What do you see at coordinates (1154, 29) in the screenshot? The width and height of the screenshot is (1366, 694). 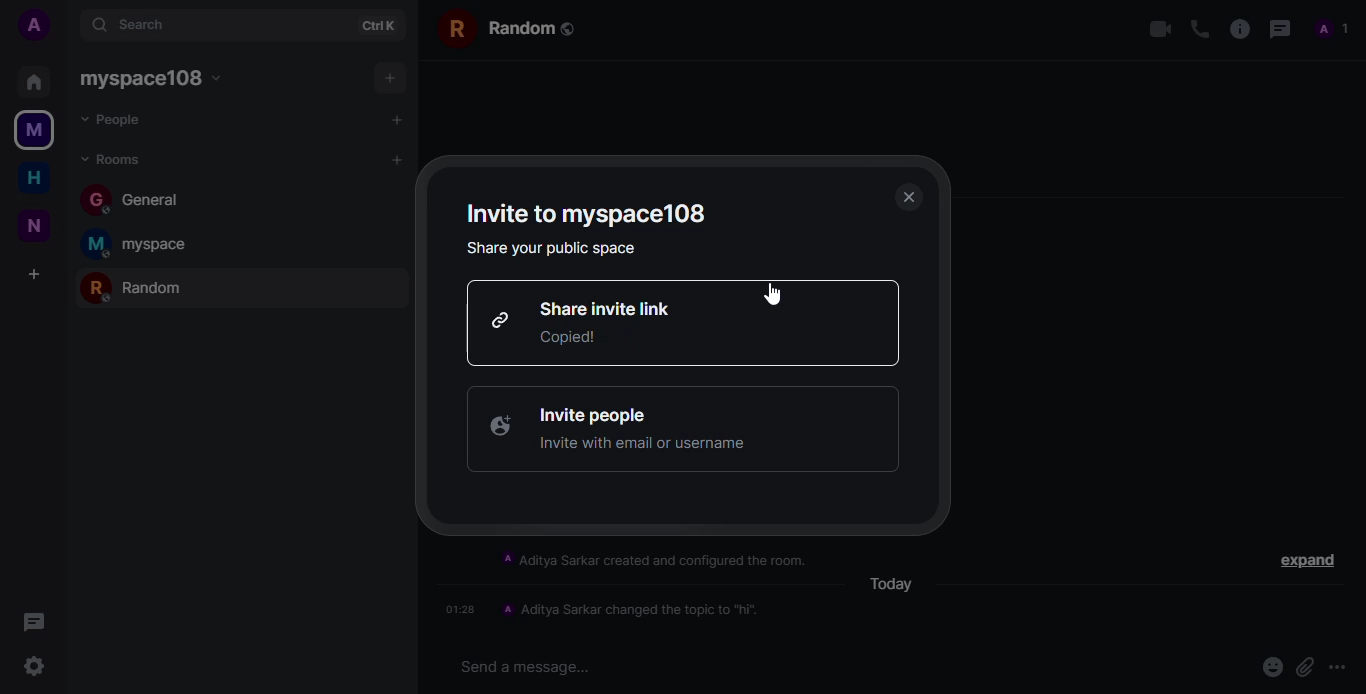 I see `video call` at bounding box center [1154, 29].